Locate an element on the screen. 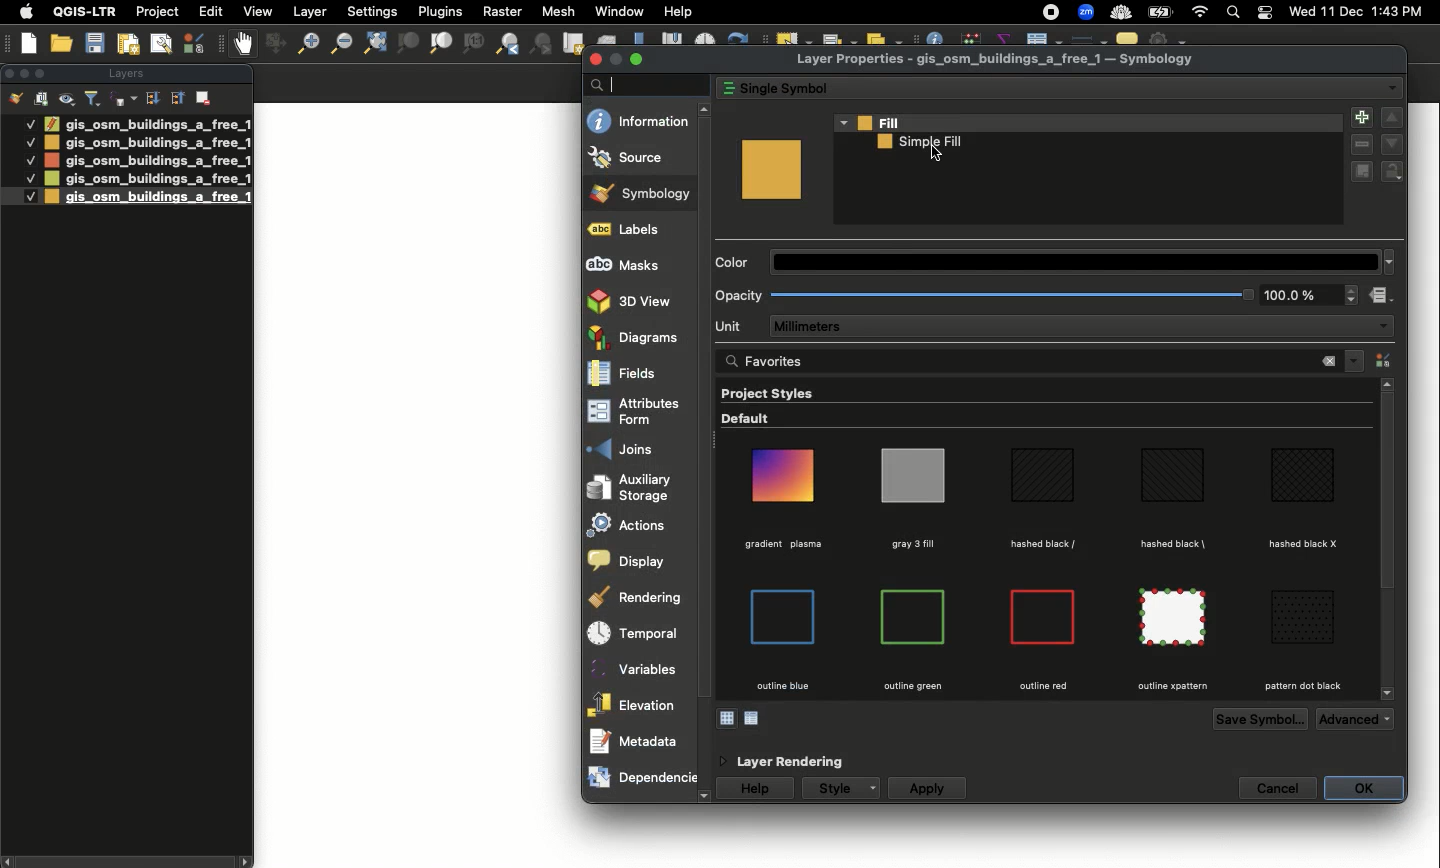  Notification is located at coordinates (1262, 13).